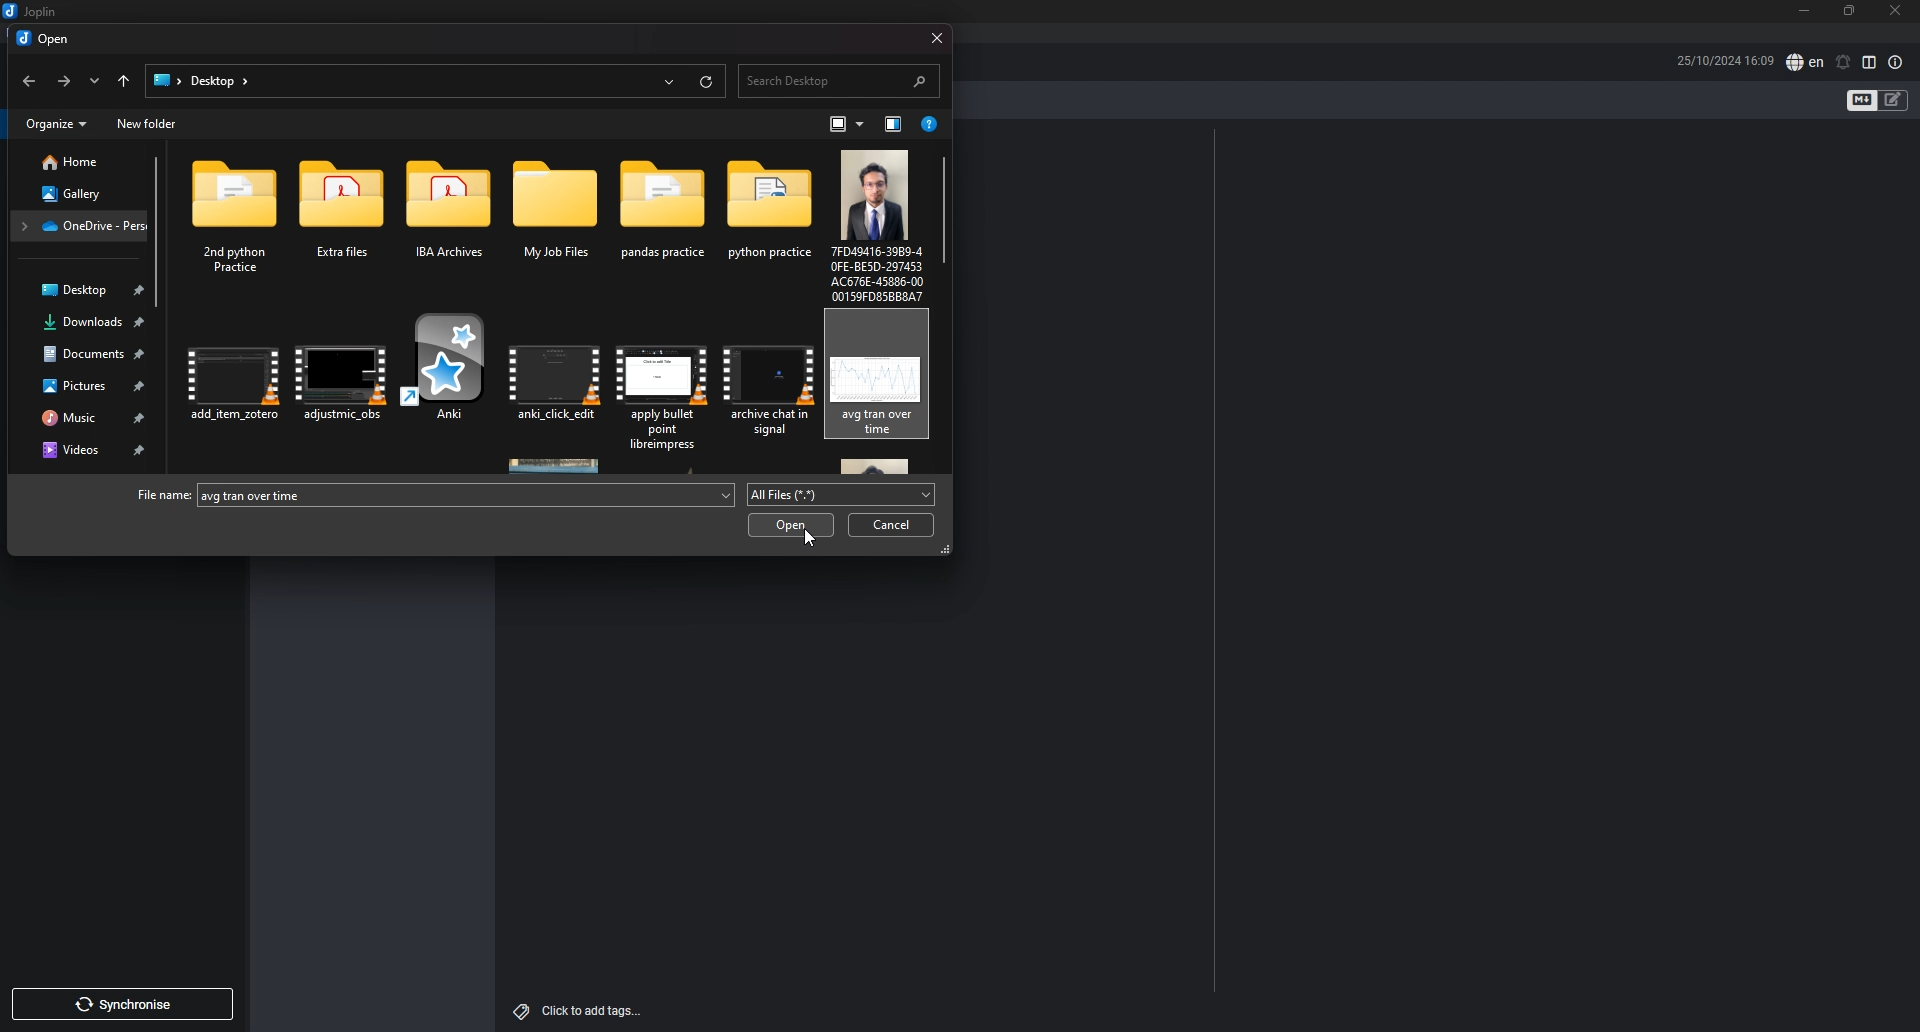 Image resolution: width=1920 pixels, height=1032 pixels. What do you see at coordinates (86, 354) in the screenshot?
I see `documents` at bounding box center [86, 354].